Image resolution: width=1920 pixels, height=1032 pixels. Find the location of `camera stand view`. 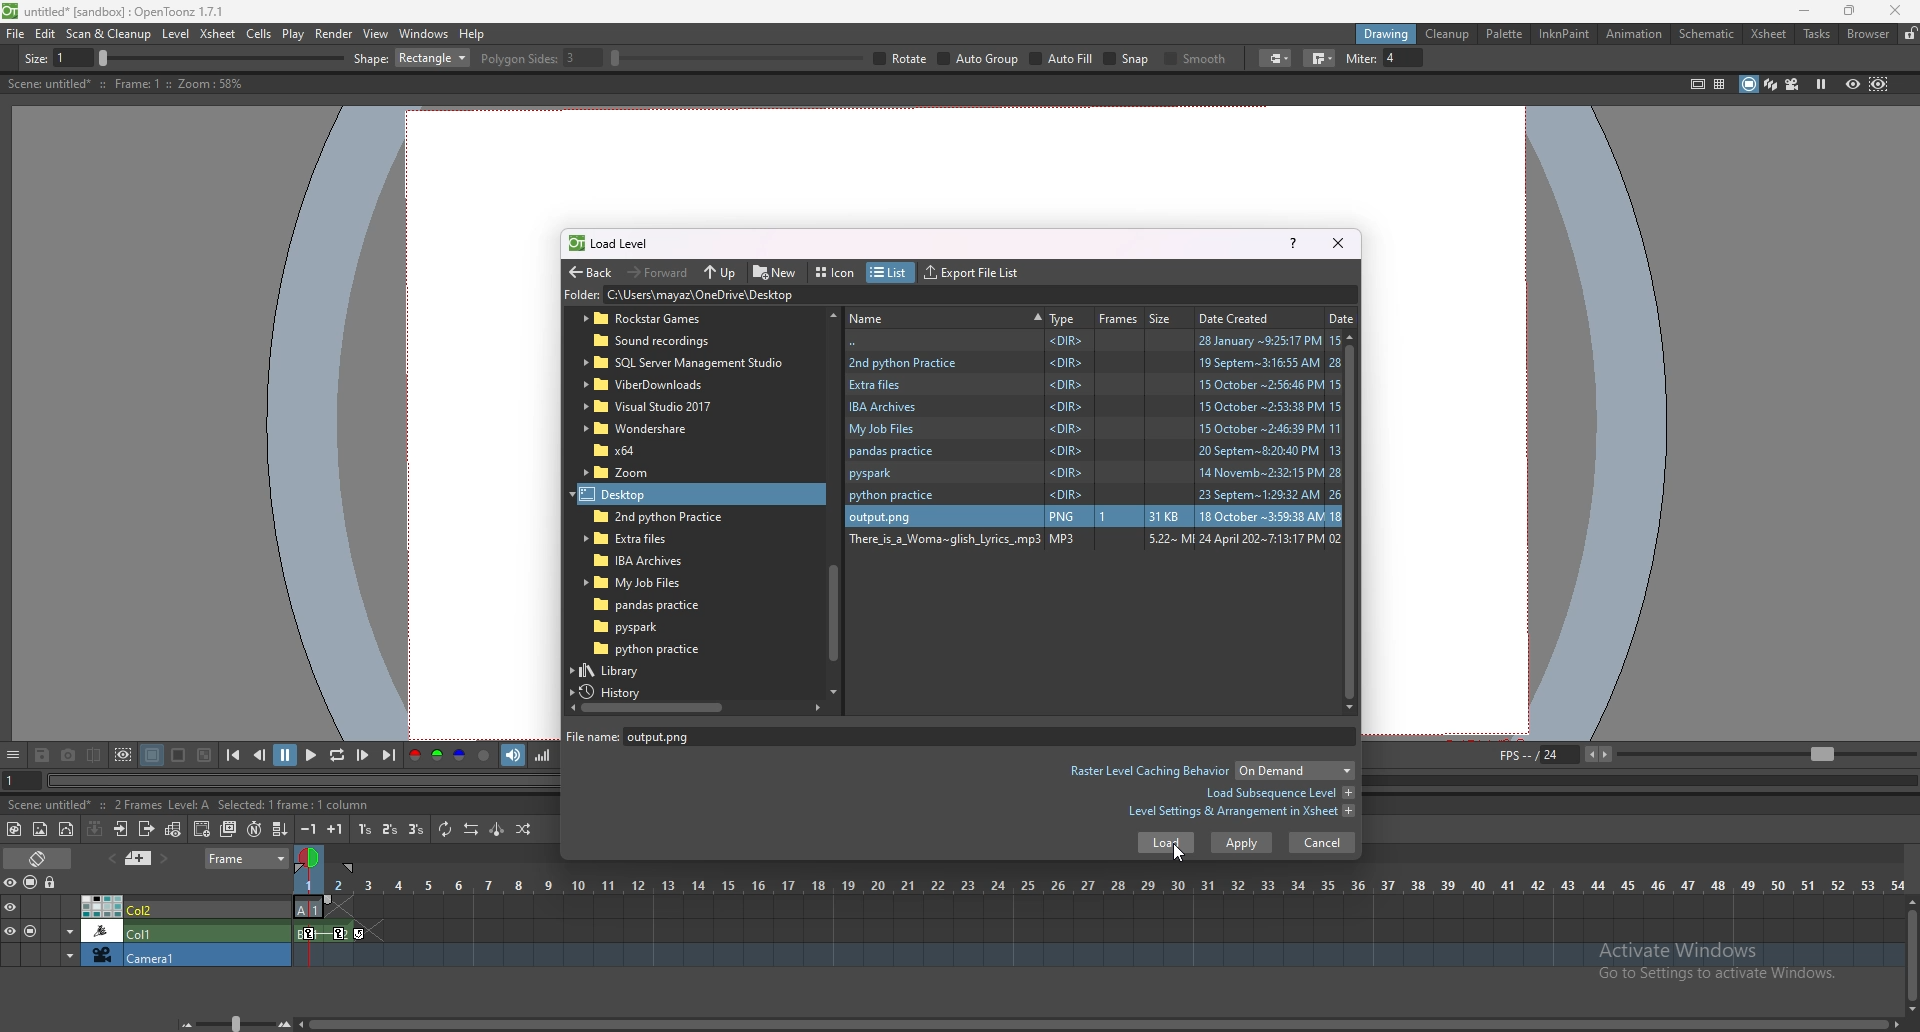

camera stand view is located at coordinates (1747, 84).